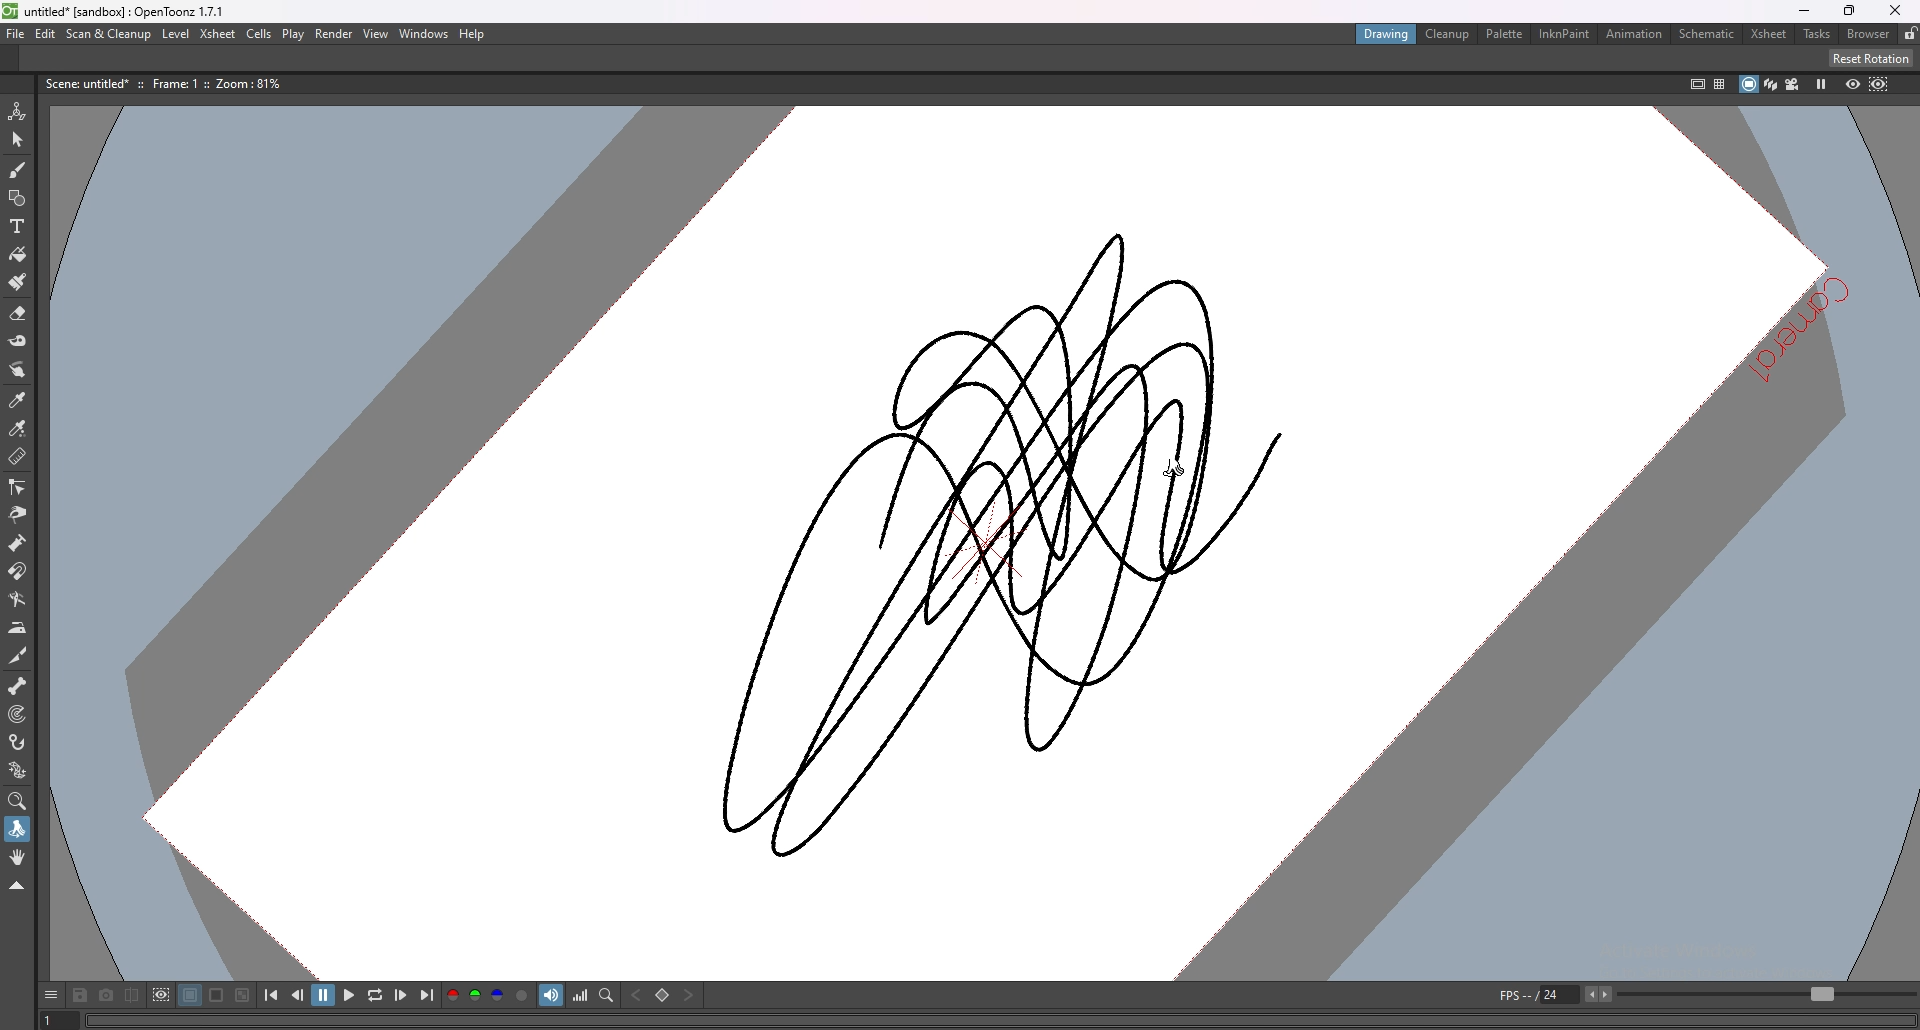 The height and width of the screenshot is (1030, 1920). What do you see at coordinates (1719, 84) in the screenshot?
I see `field guide` at bounding box center [1719, 84].